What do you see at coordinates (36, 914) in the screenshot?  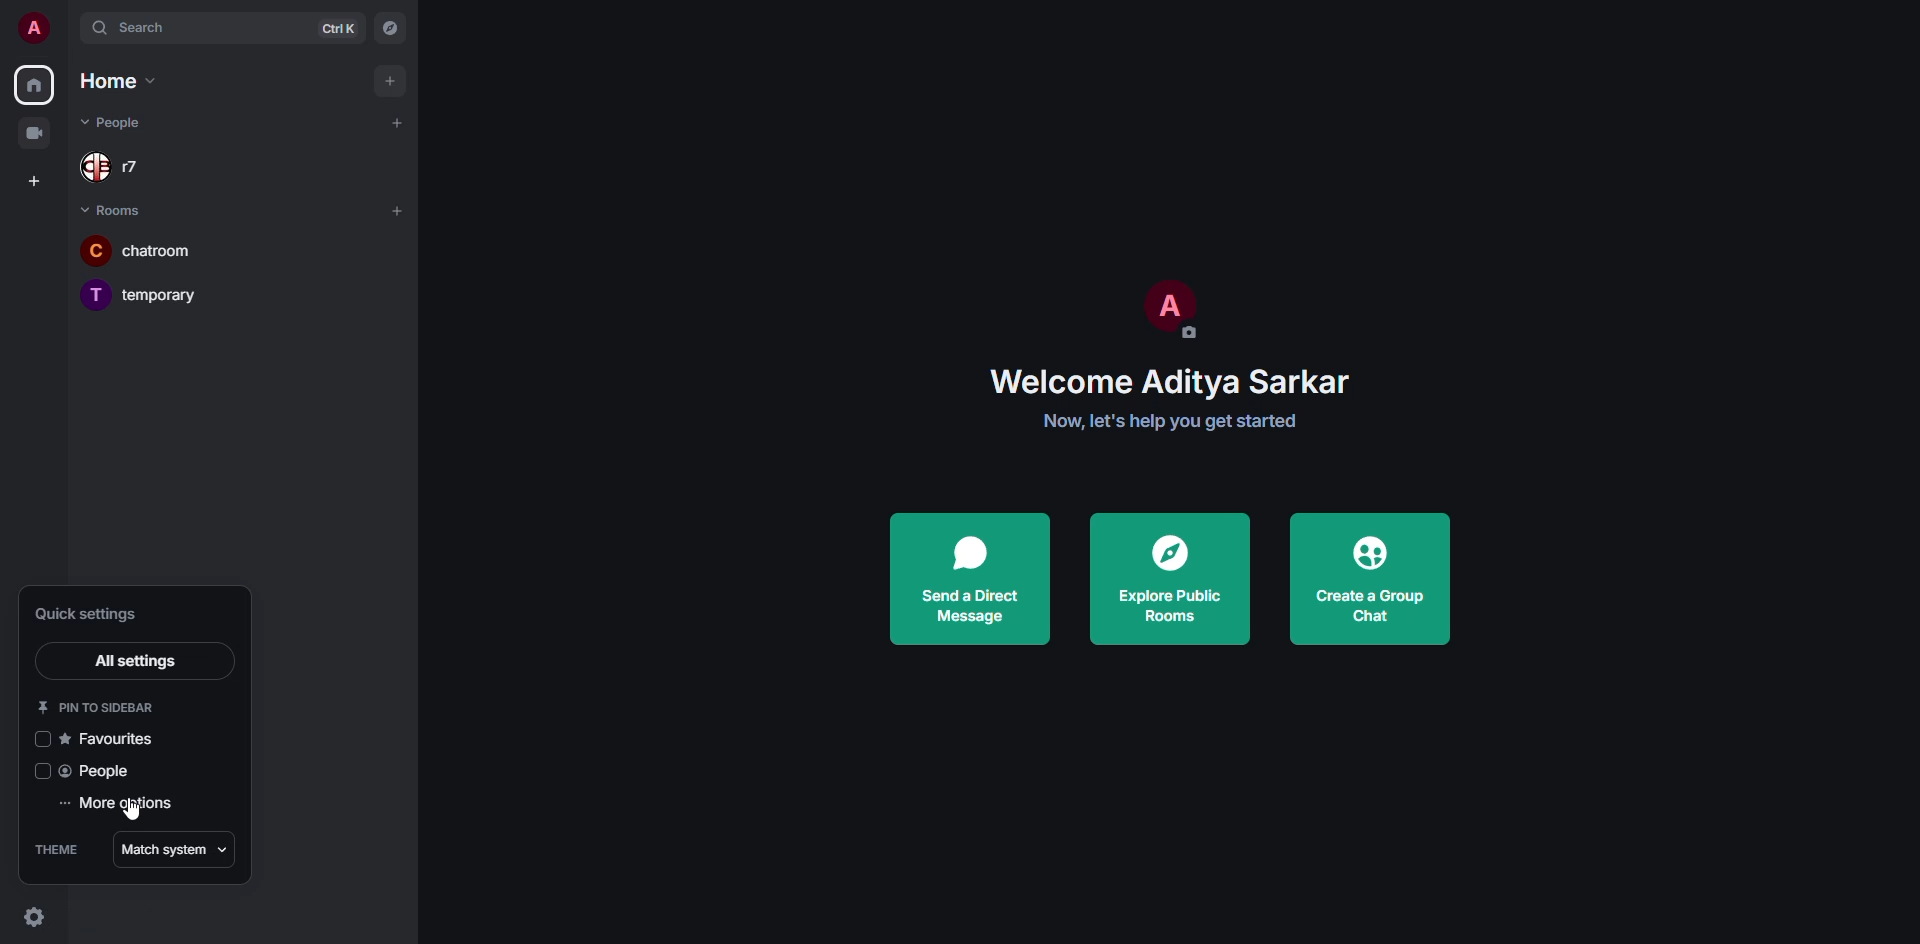 I see `quick settings` at bounding box center [36, 914].